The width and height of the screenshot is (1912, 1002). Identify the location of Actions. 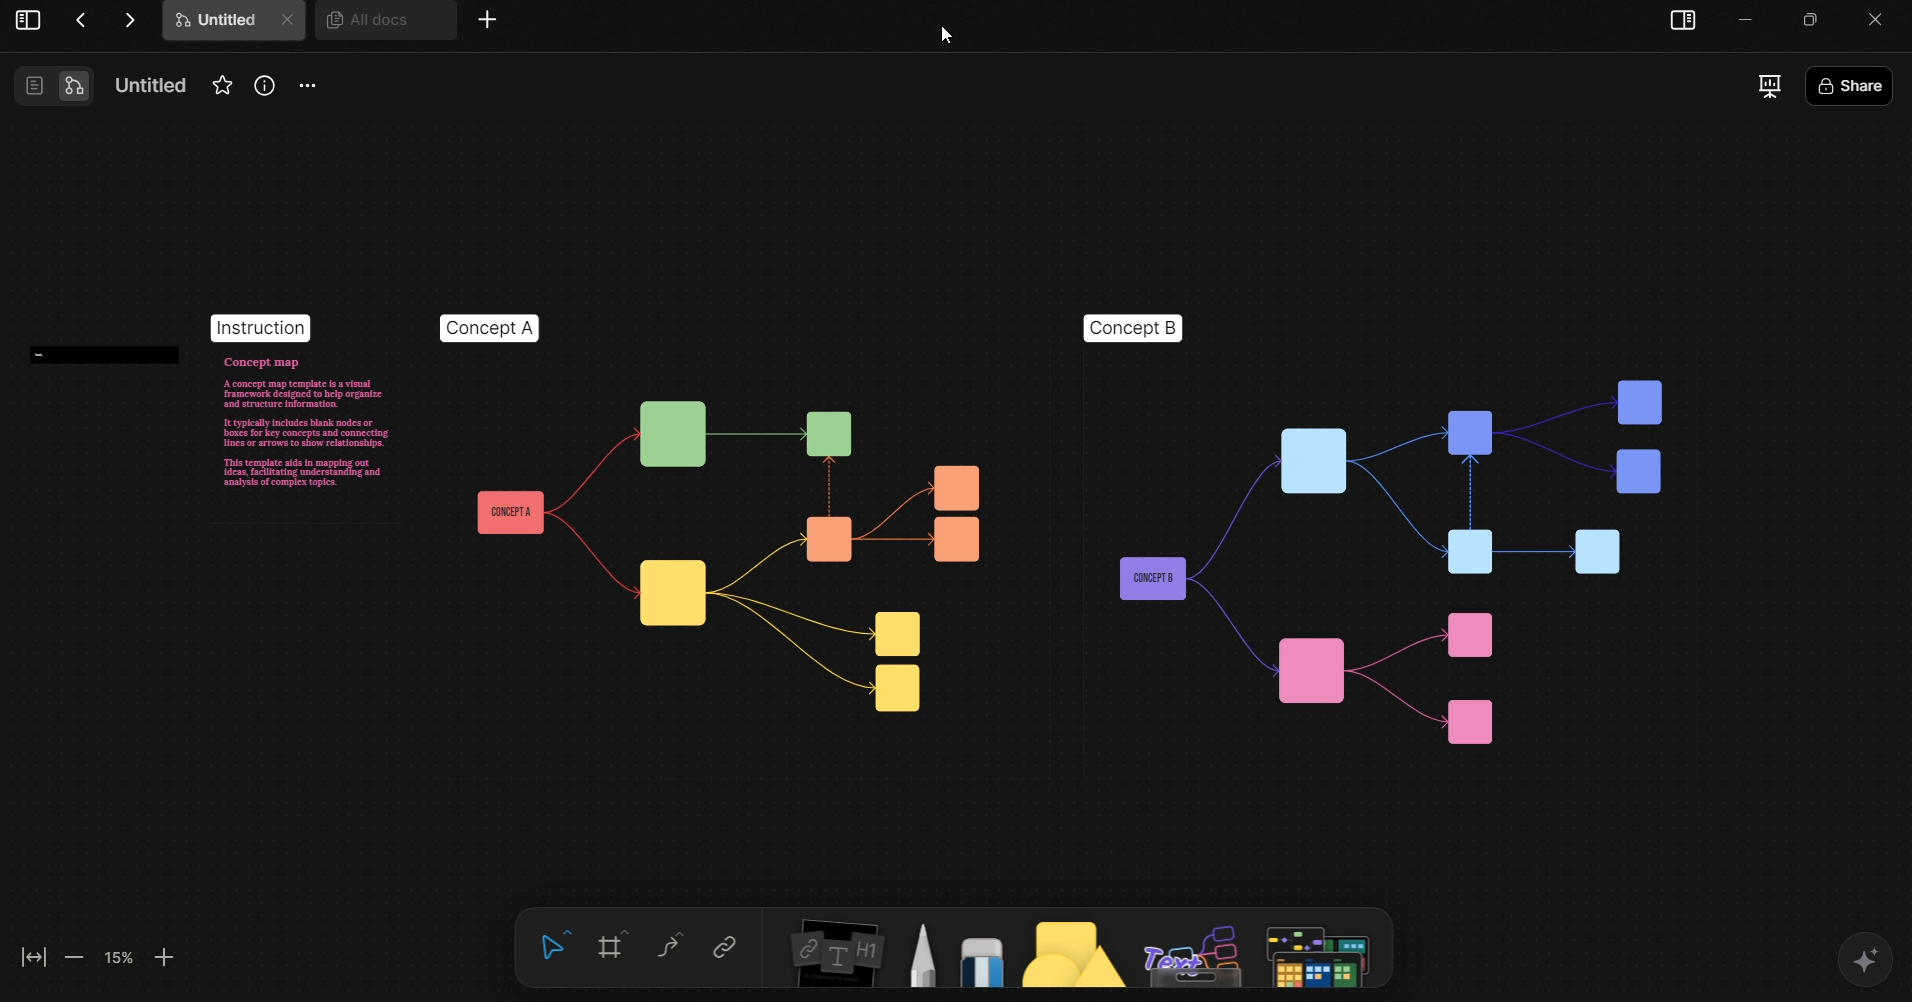
(105, 20).